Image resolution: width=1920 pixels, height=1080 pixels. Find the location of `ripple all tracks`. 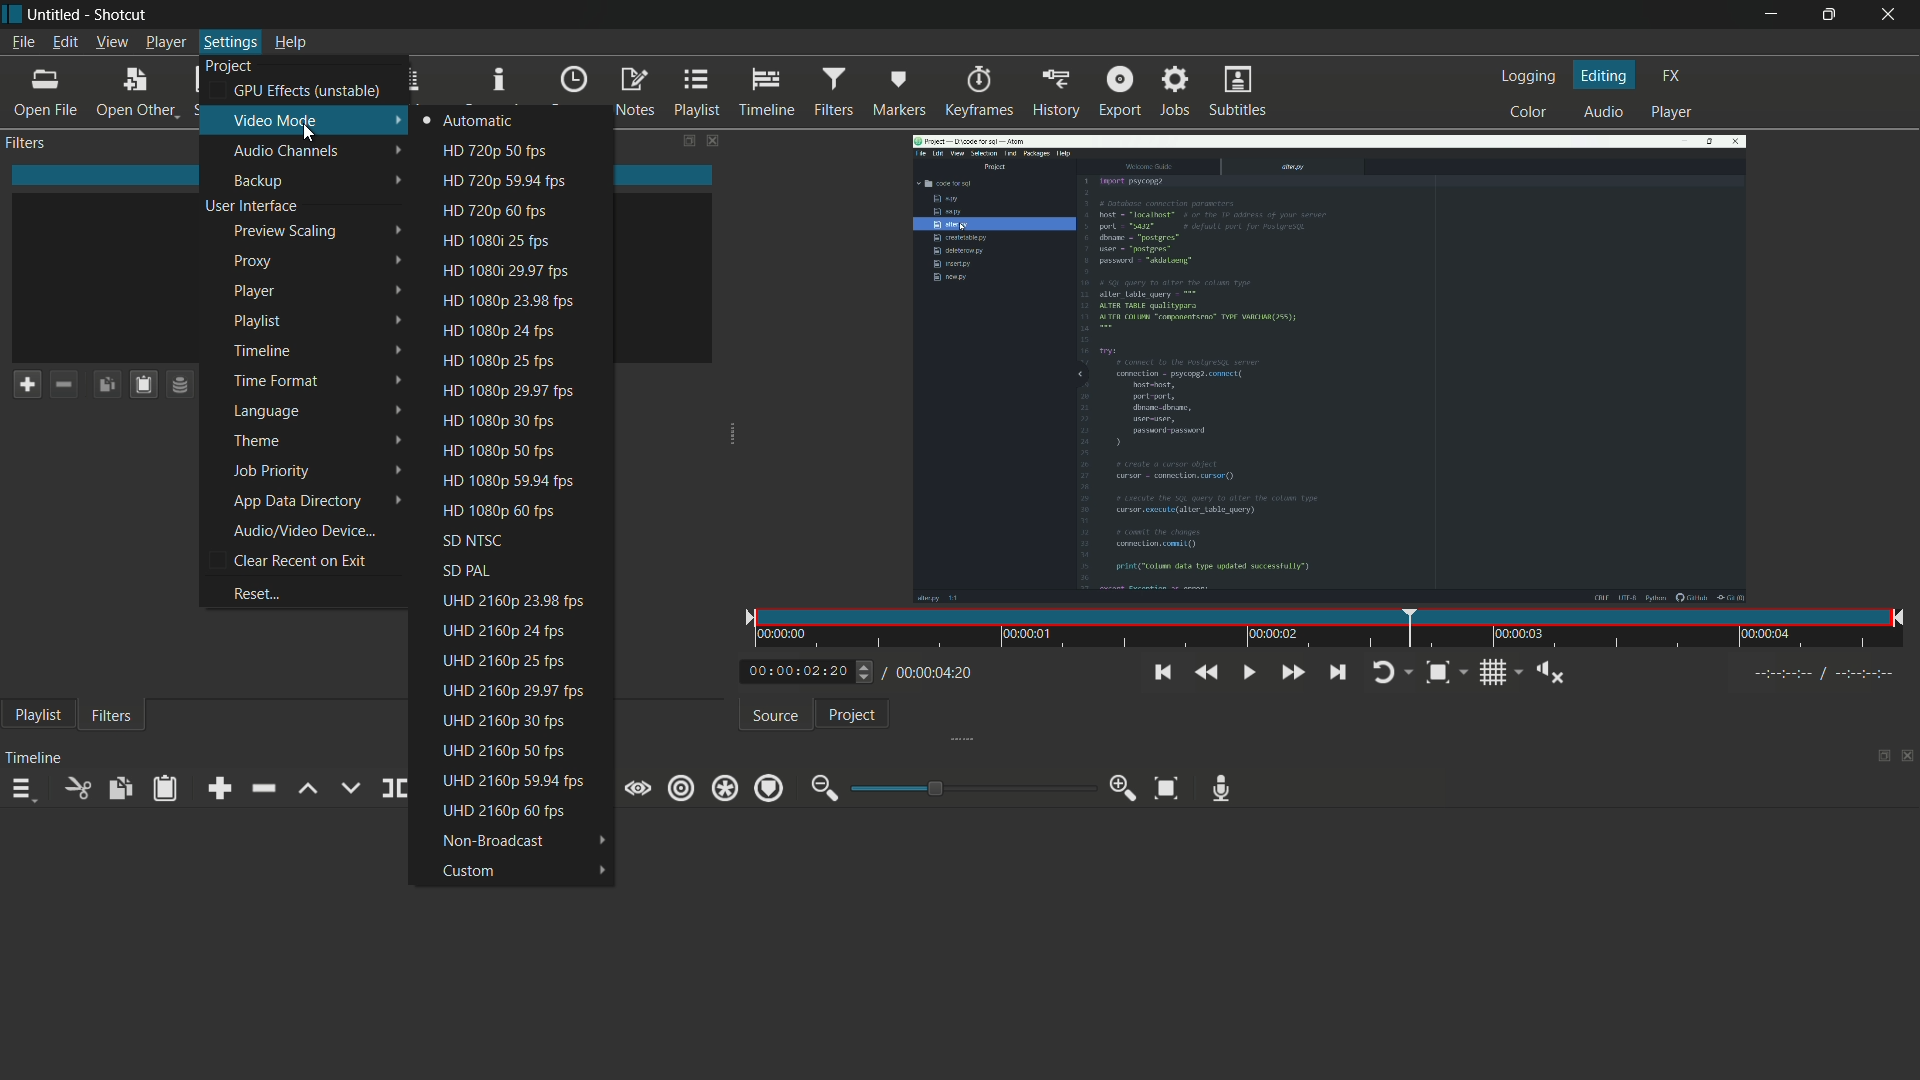

ripple all tracks is located at coordinates (723, 788).